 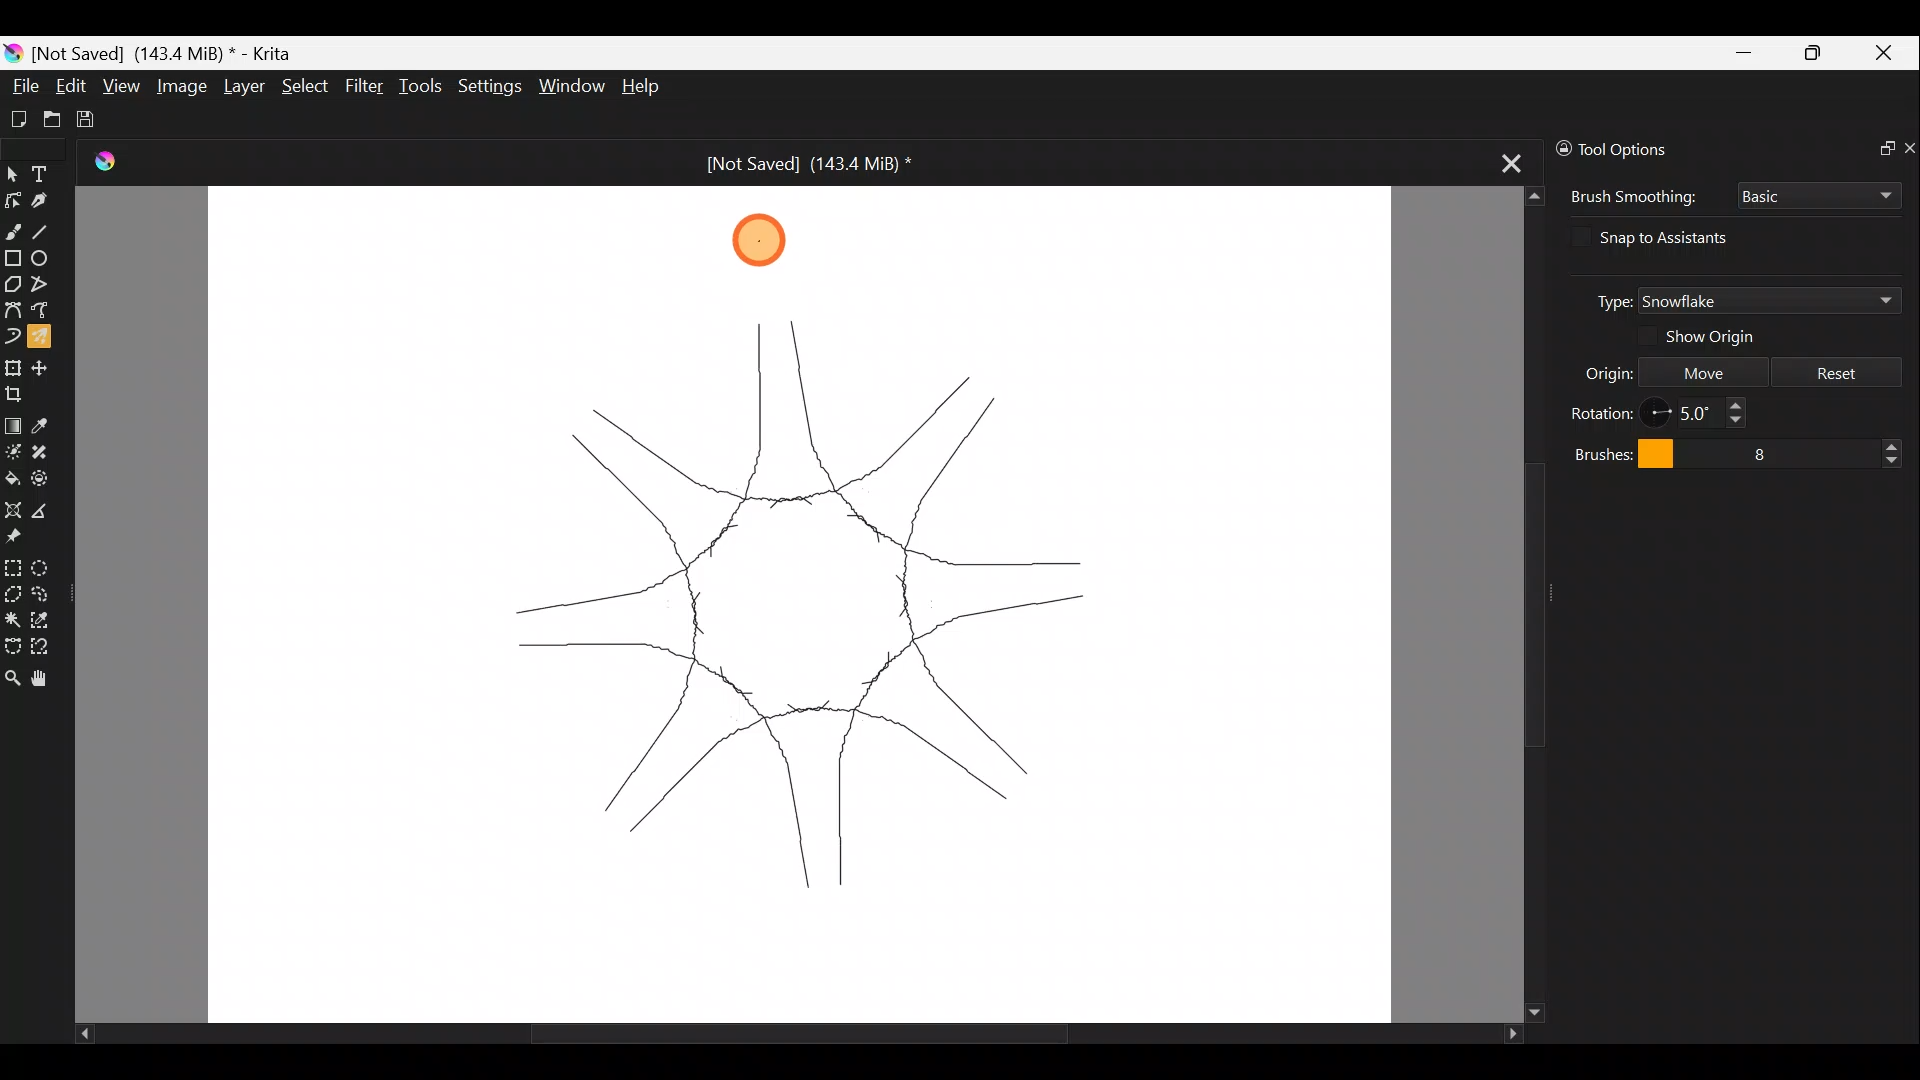 What do you see at coordinates (1741, 53) in the screenshot?
I see `Minimize` at bounding box center [1741, 53].